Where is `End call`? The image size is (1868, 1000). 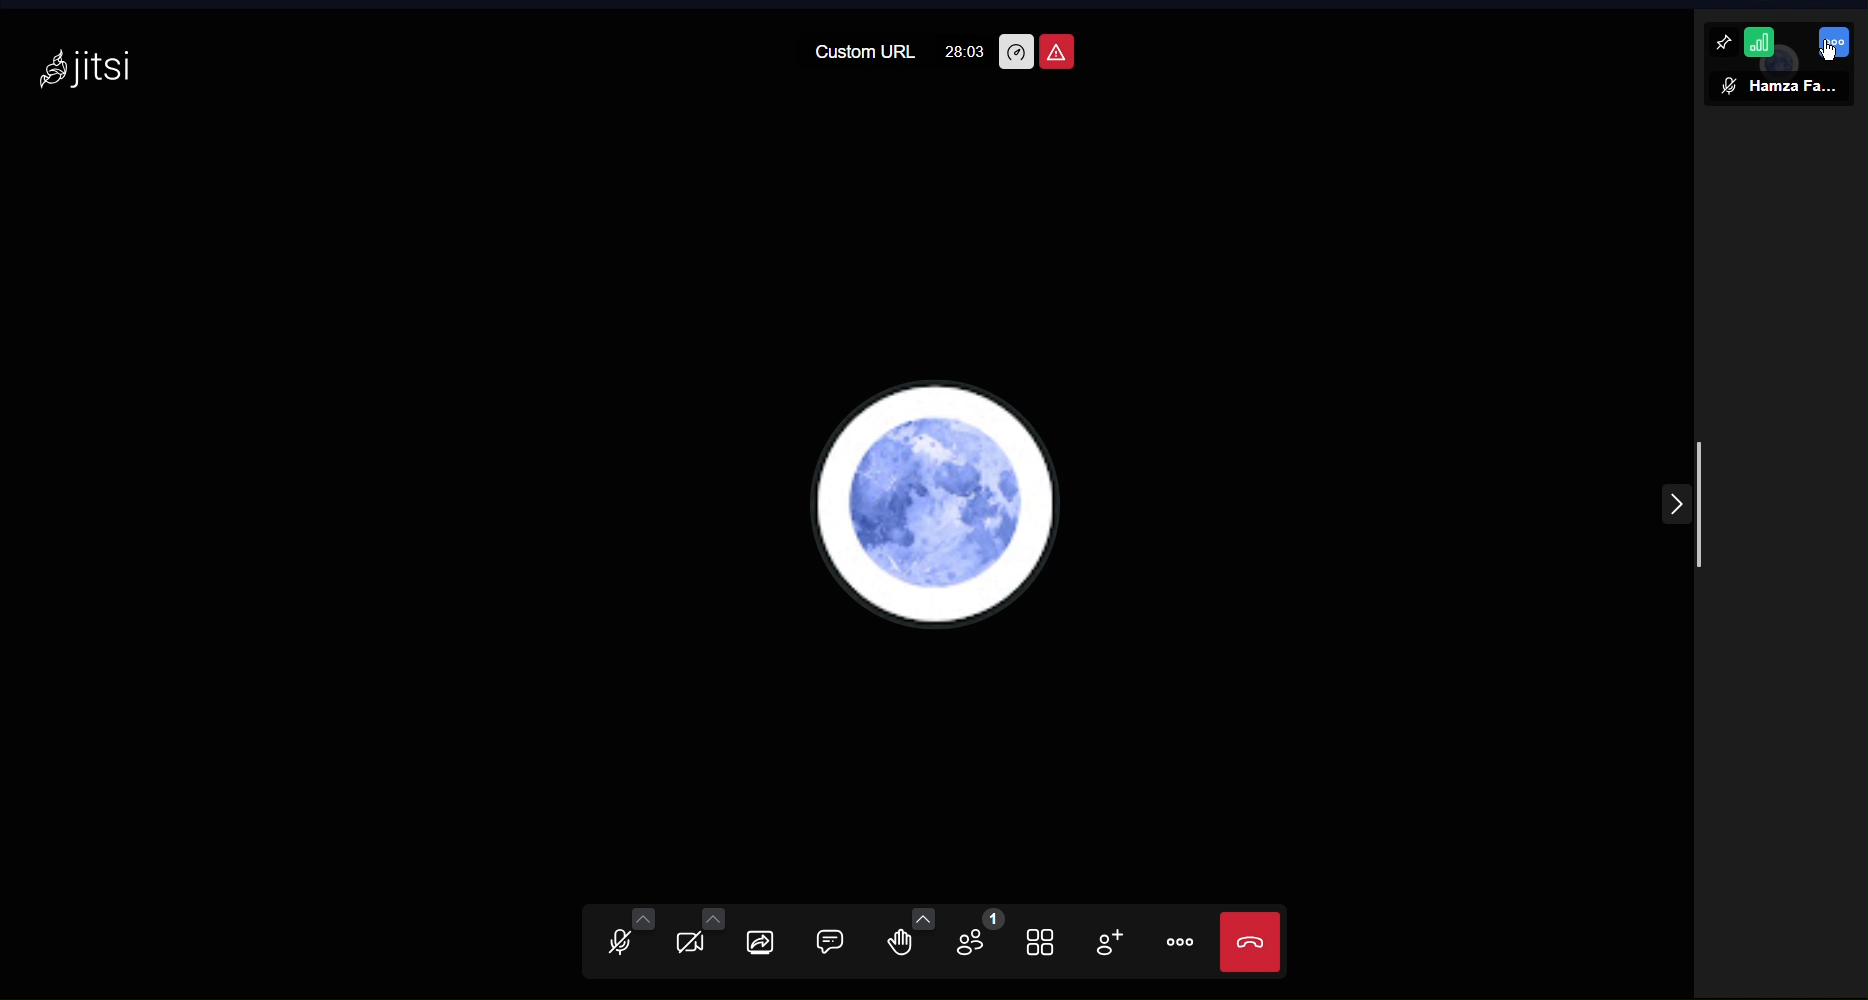
End call is located at coordinates (1251, 942).